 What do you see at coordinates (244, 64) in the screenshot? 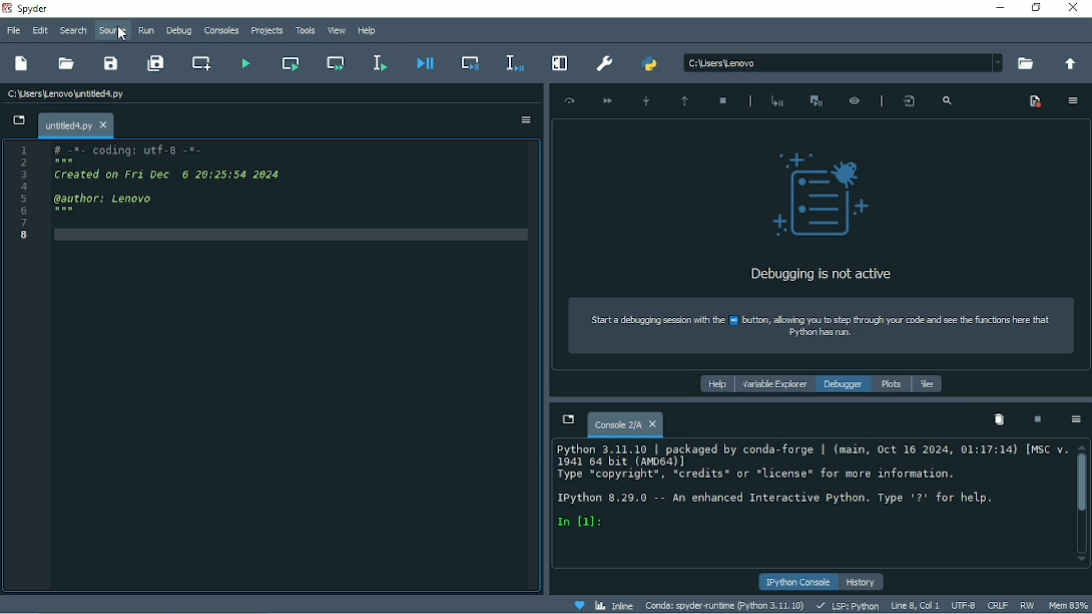
I see `Run file` at bounding box center [244, 64].